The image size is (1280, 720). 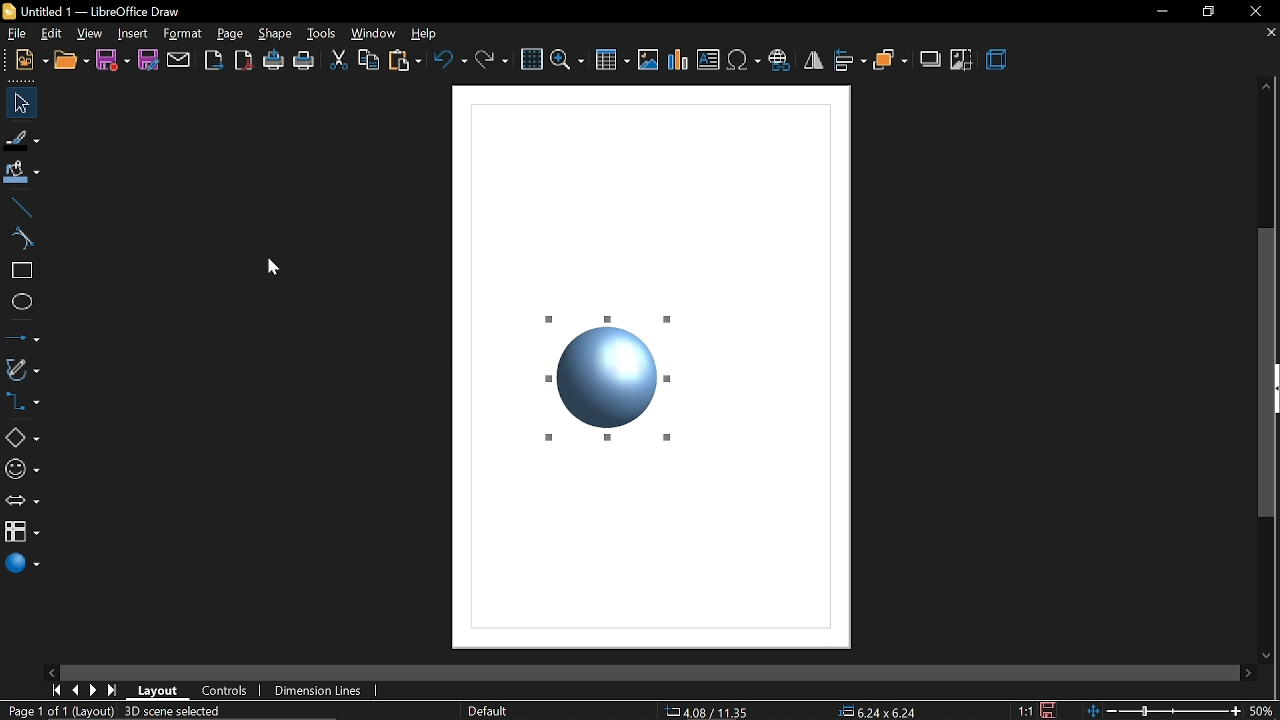 I want to click on ellipse, so click(x=18, y=301).